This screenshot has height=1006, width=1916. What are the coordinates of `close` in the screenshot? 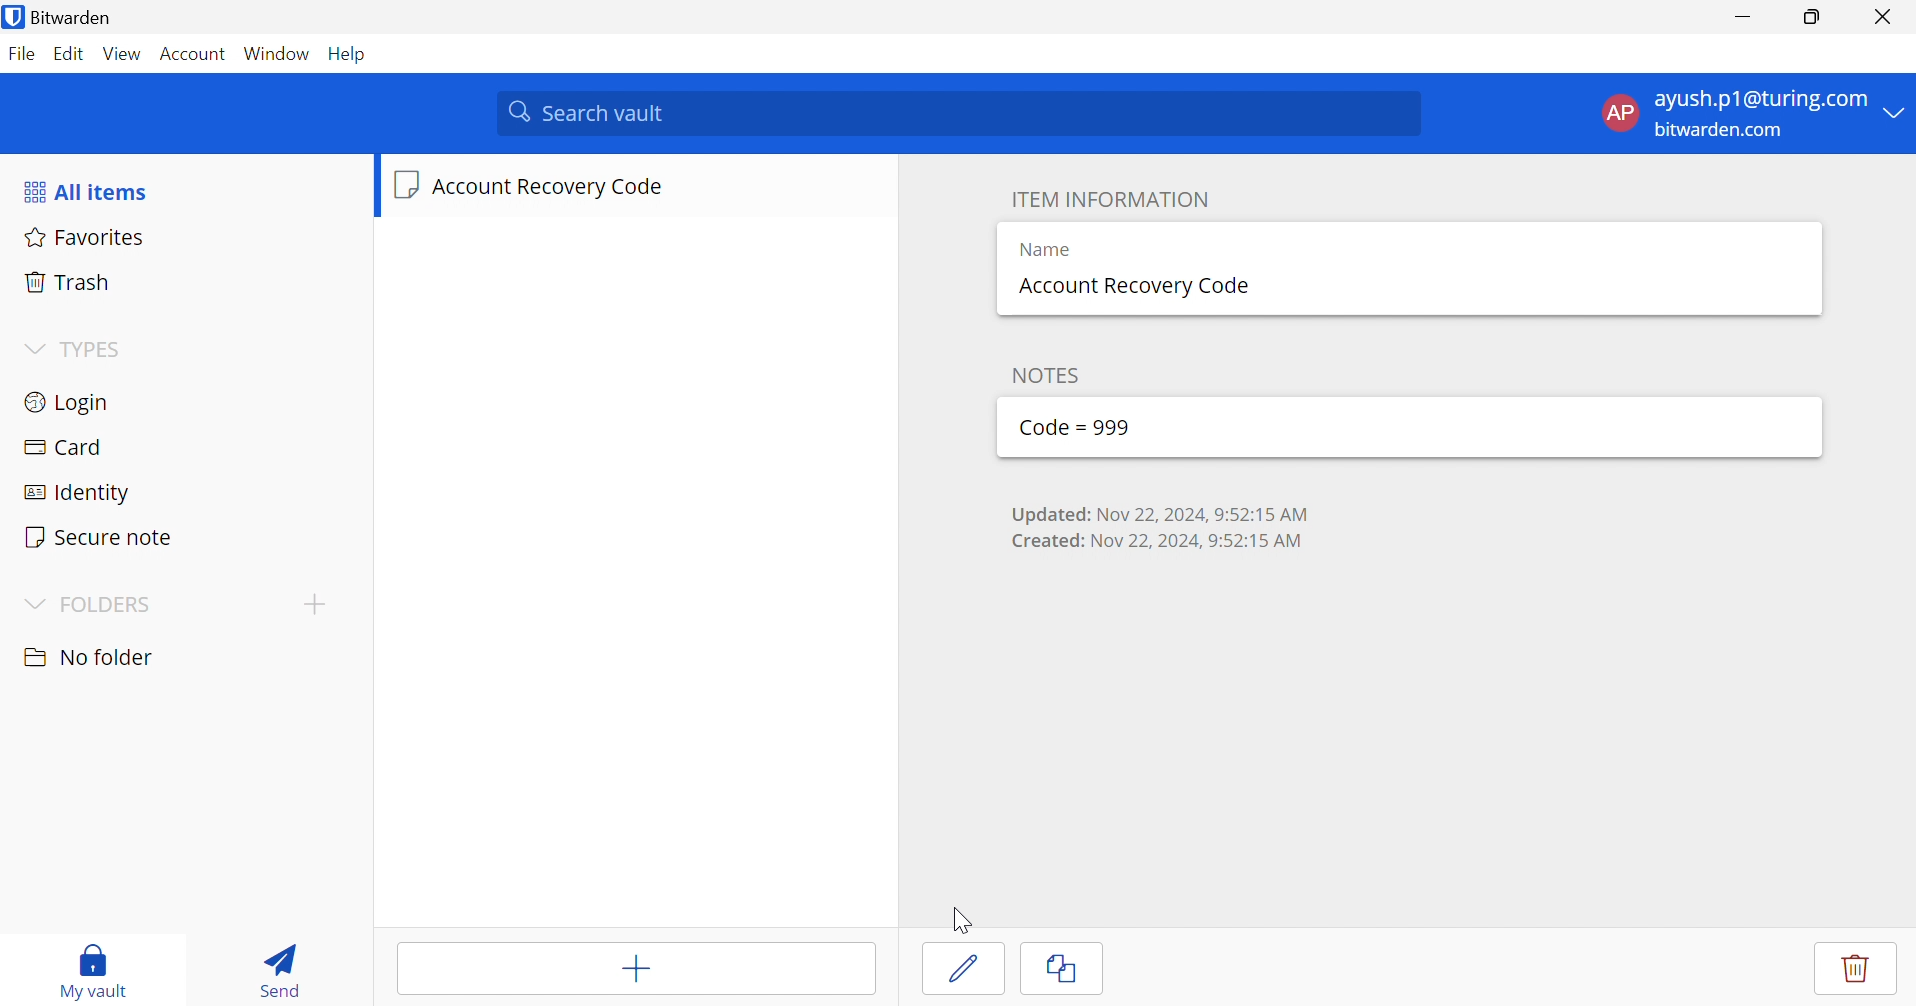 It's located at (1882, 22).